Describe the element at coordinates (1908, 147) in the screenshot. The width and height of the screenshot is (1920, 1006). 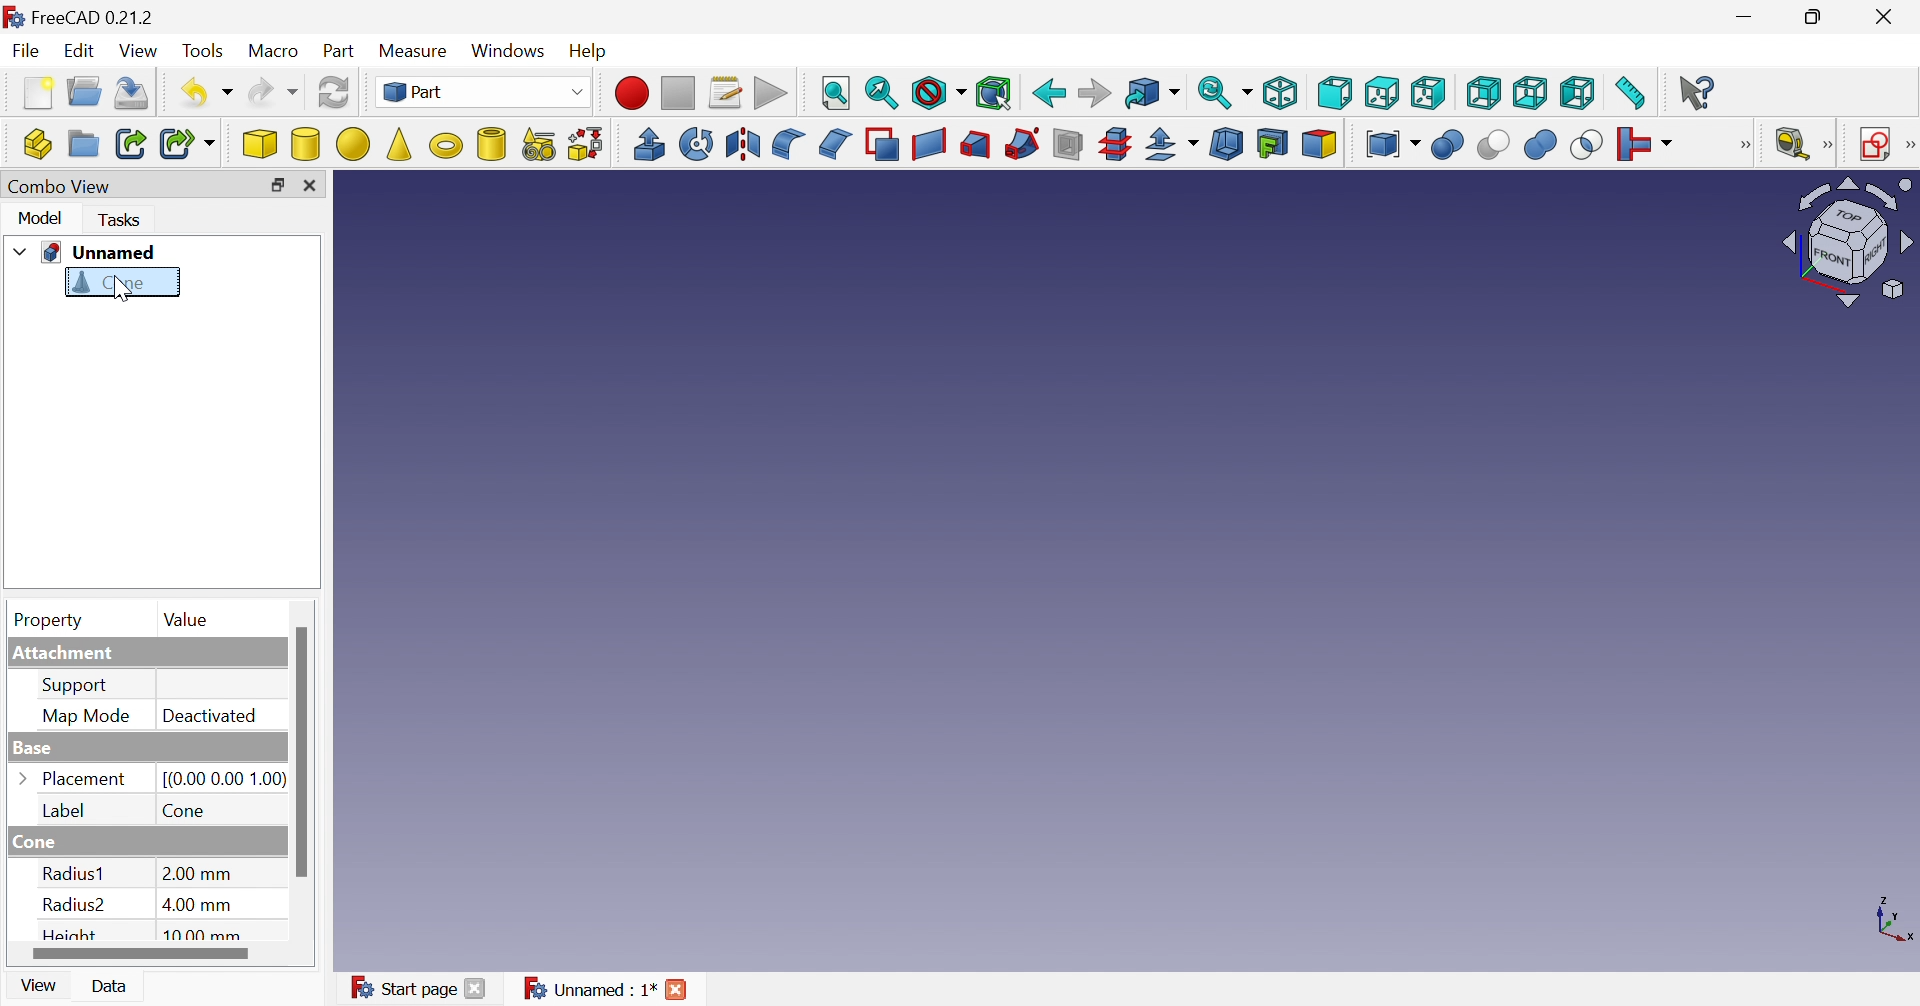
I see `[Sketcher]` at that location.